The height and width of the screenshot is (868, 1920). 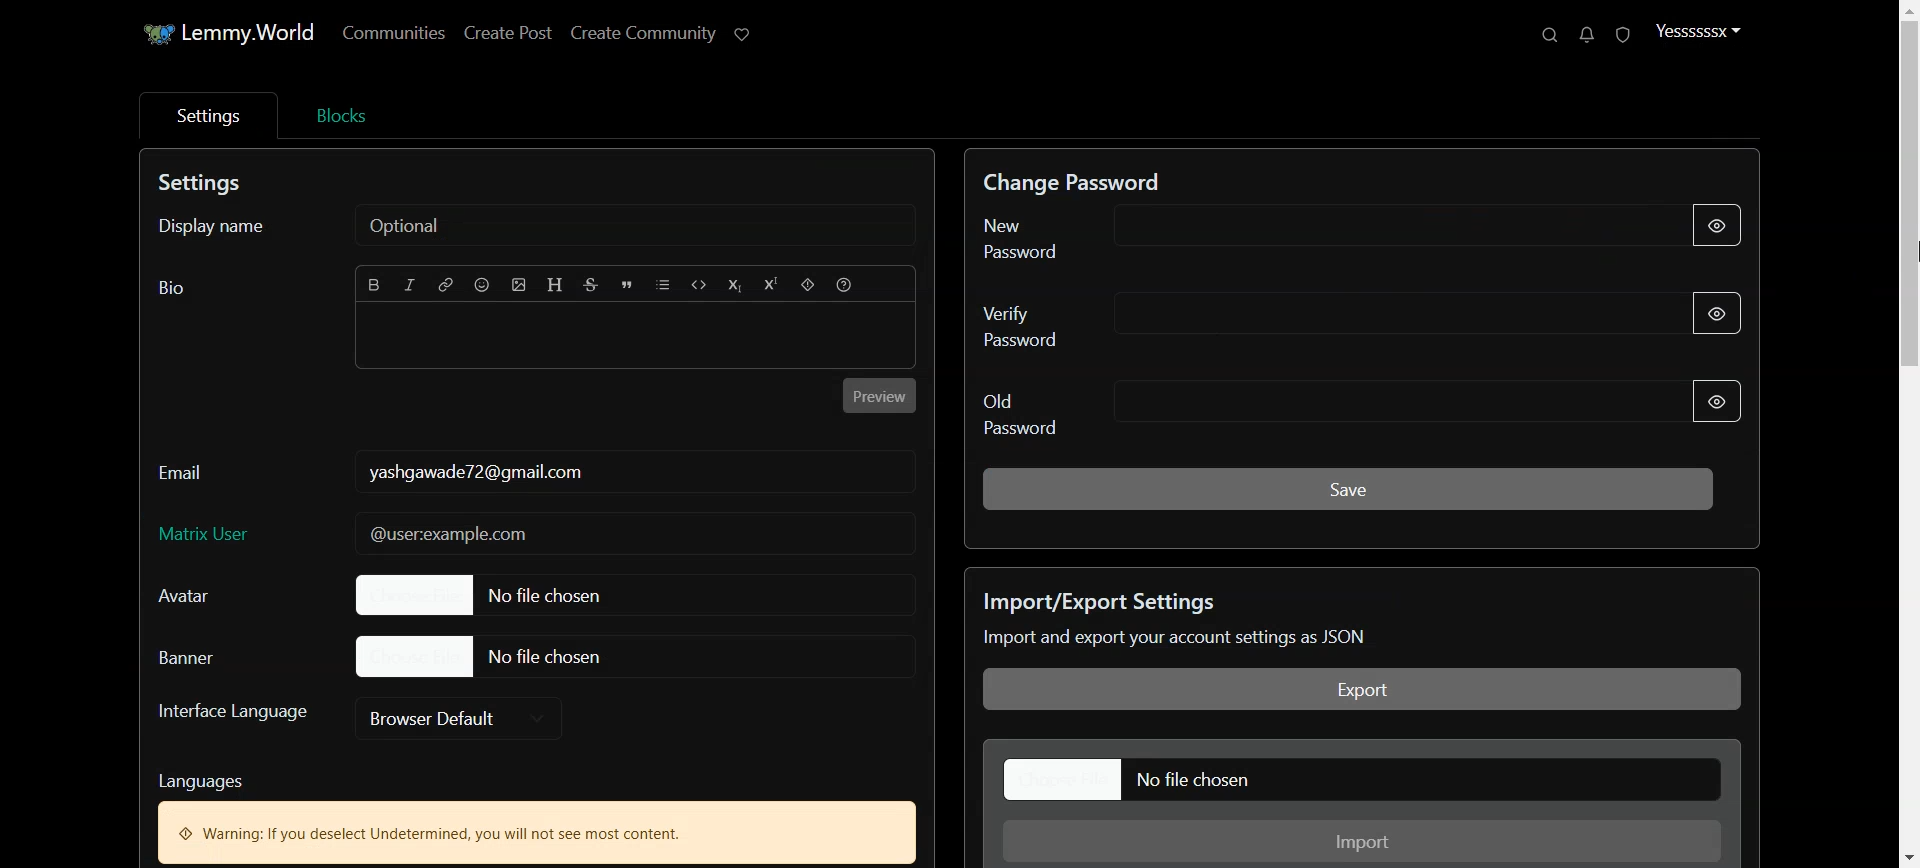 What do you see at coordinates (1907, 253) in the screenshot?
I see `cursor` at bounding box center [1907, 253].